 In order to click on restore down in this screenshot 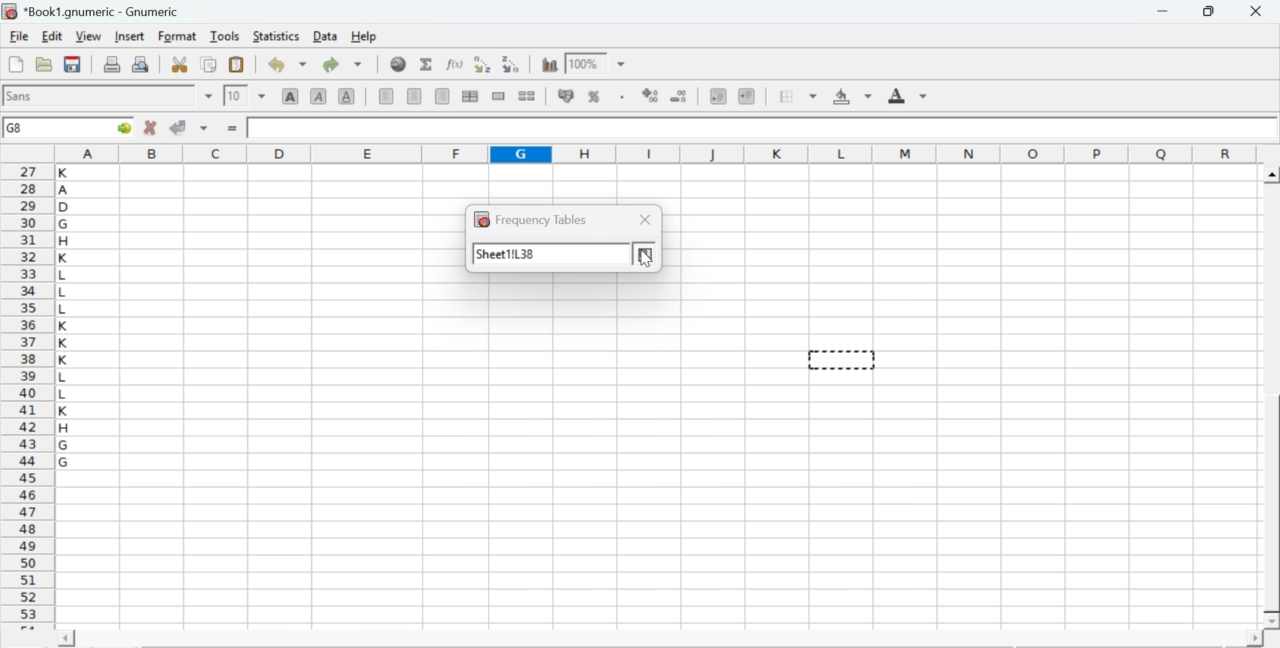, I will do `click(1210, 12)`.